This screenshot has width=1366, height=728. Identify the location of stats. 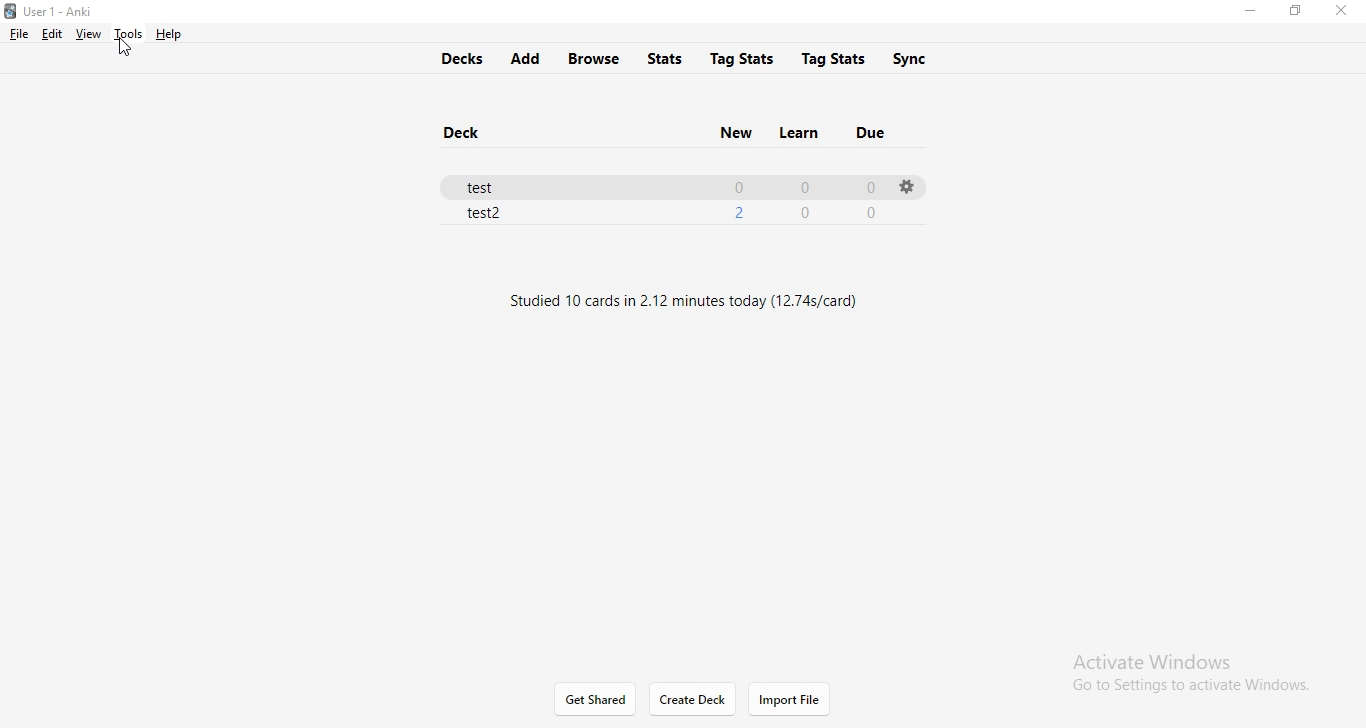
(668, 59).